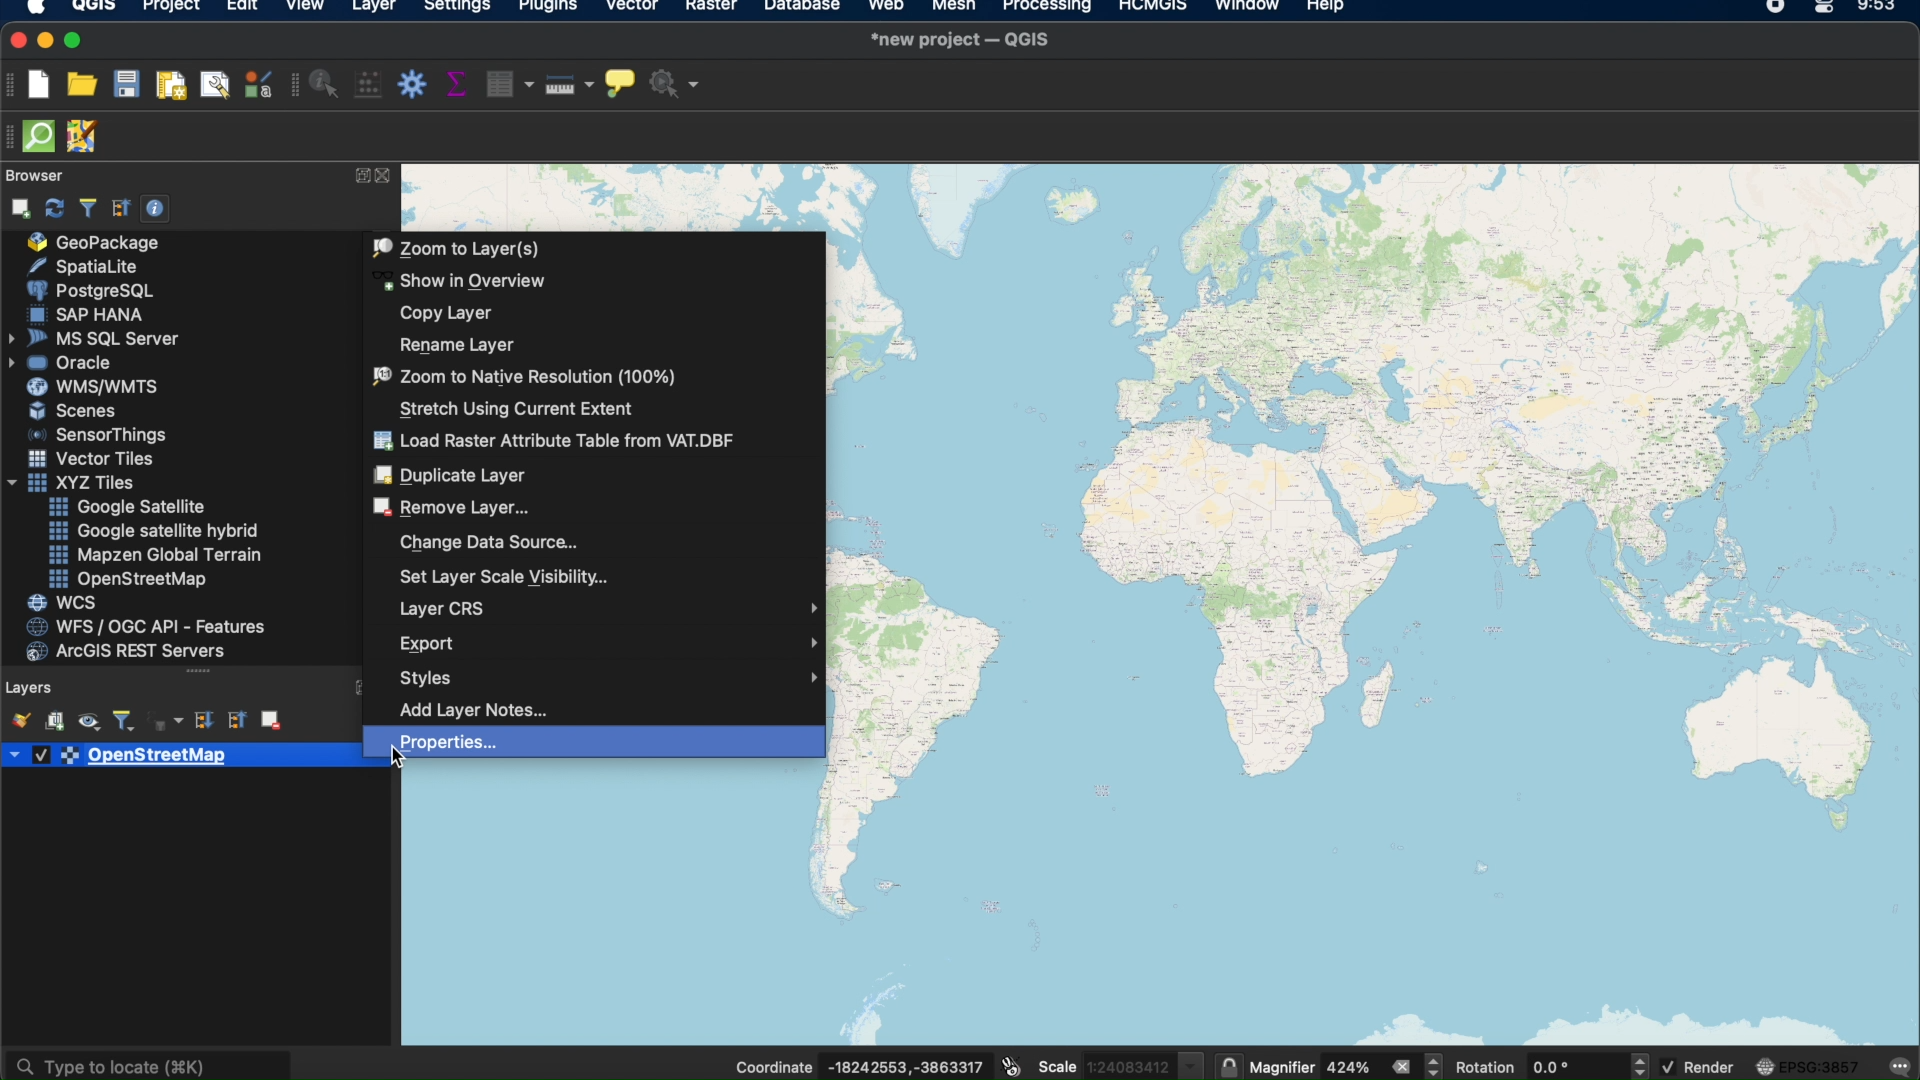  What do you see at coordinates (519, 408) in the screenshot?
I see `stretch using current extent` at bounding box center [519, 408].